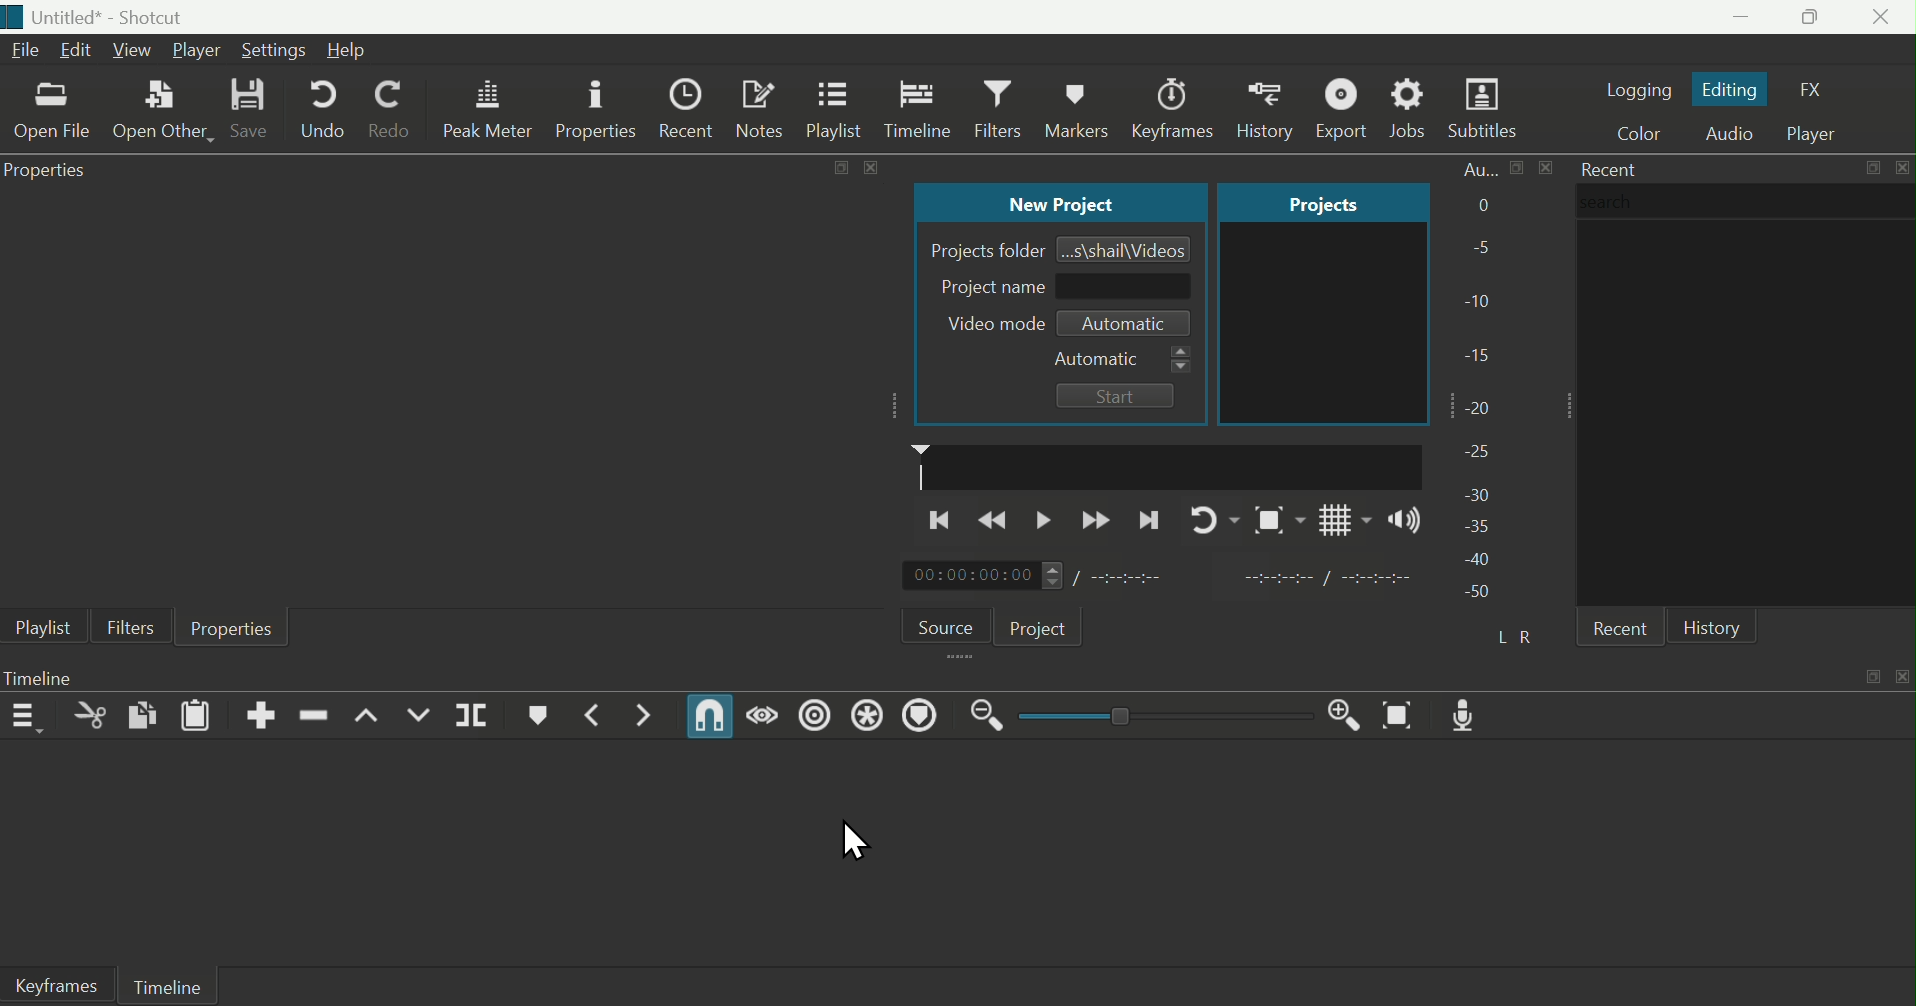 This screenshot has height=1006, width=1916. Describe the element at coordinates (141, 717) in the screenshot. I see `Copy` at that location.